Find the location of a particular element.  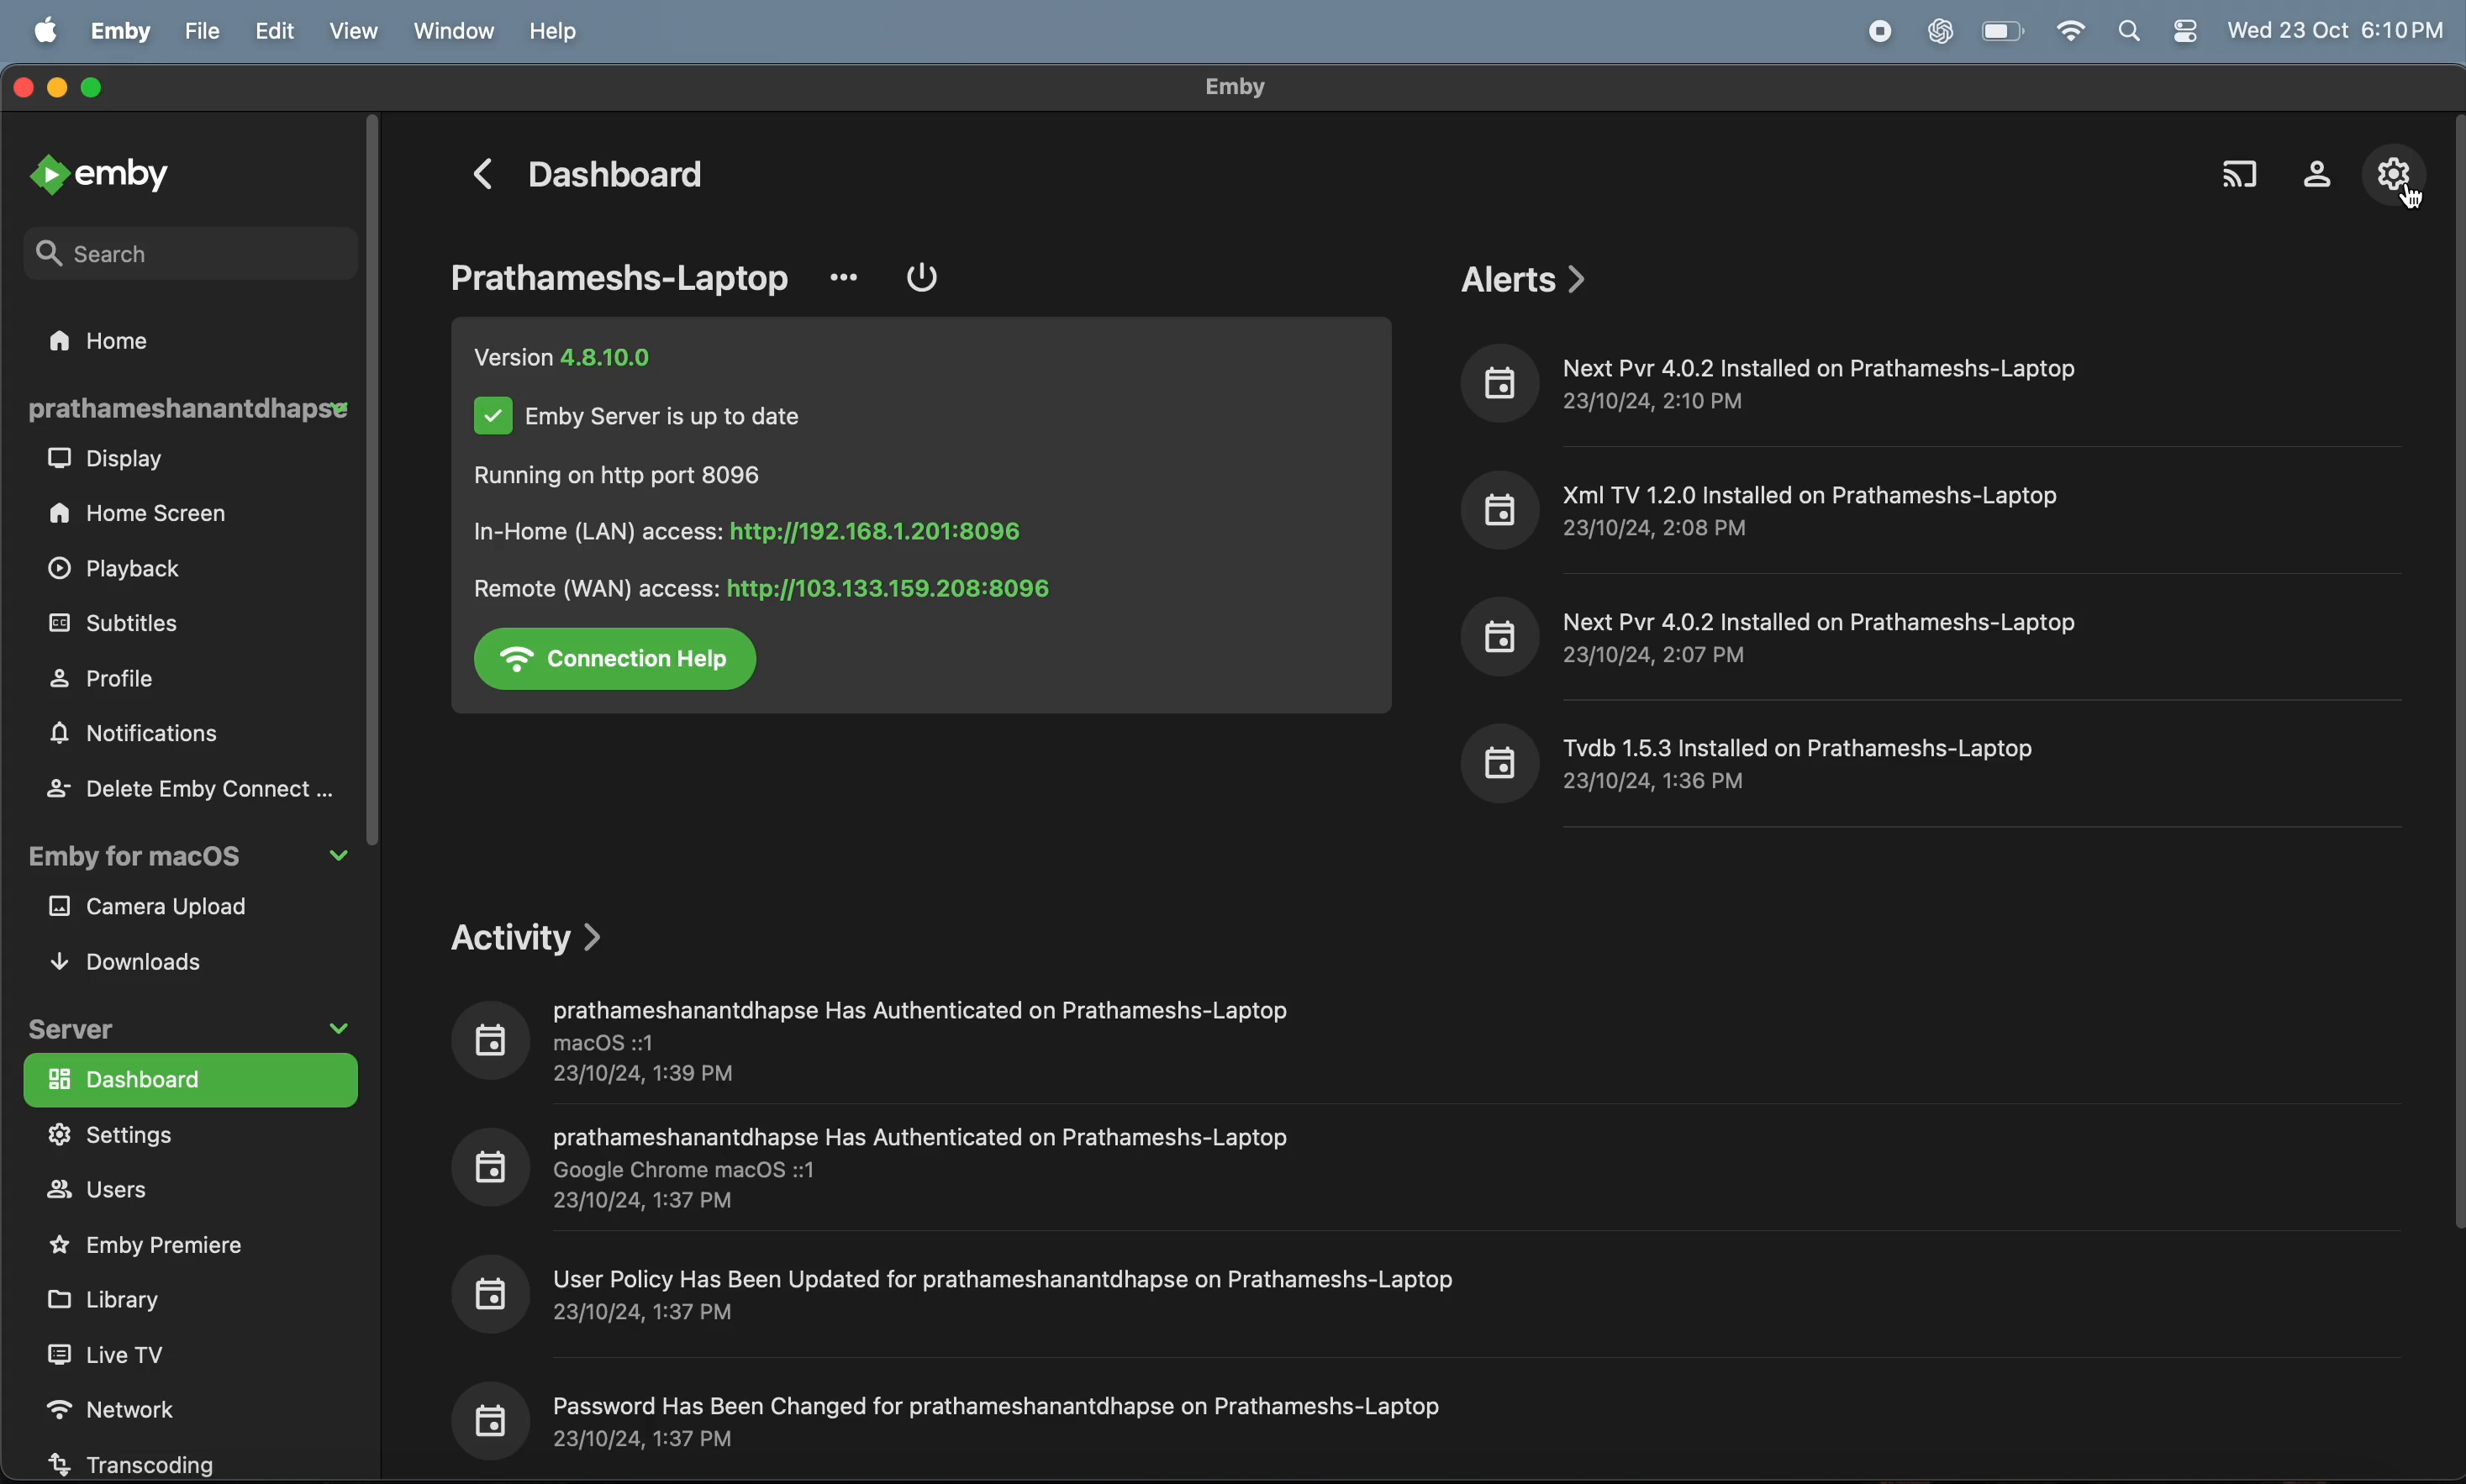

apple menu is located at coordinates (38, 30).